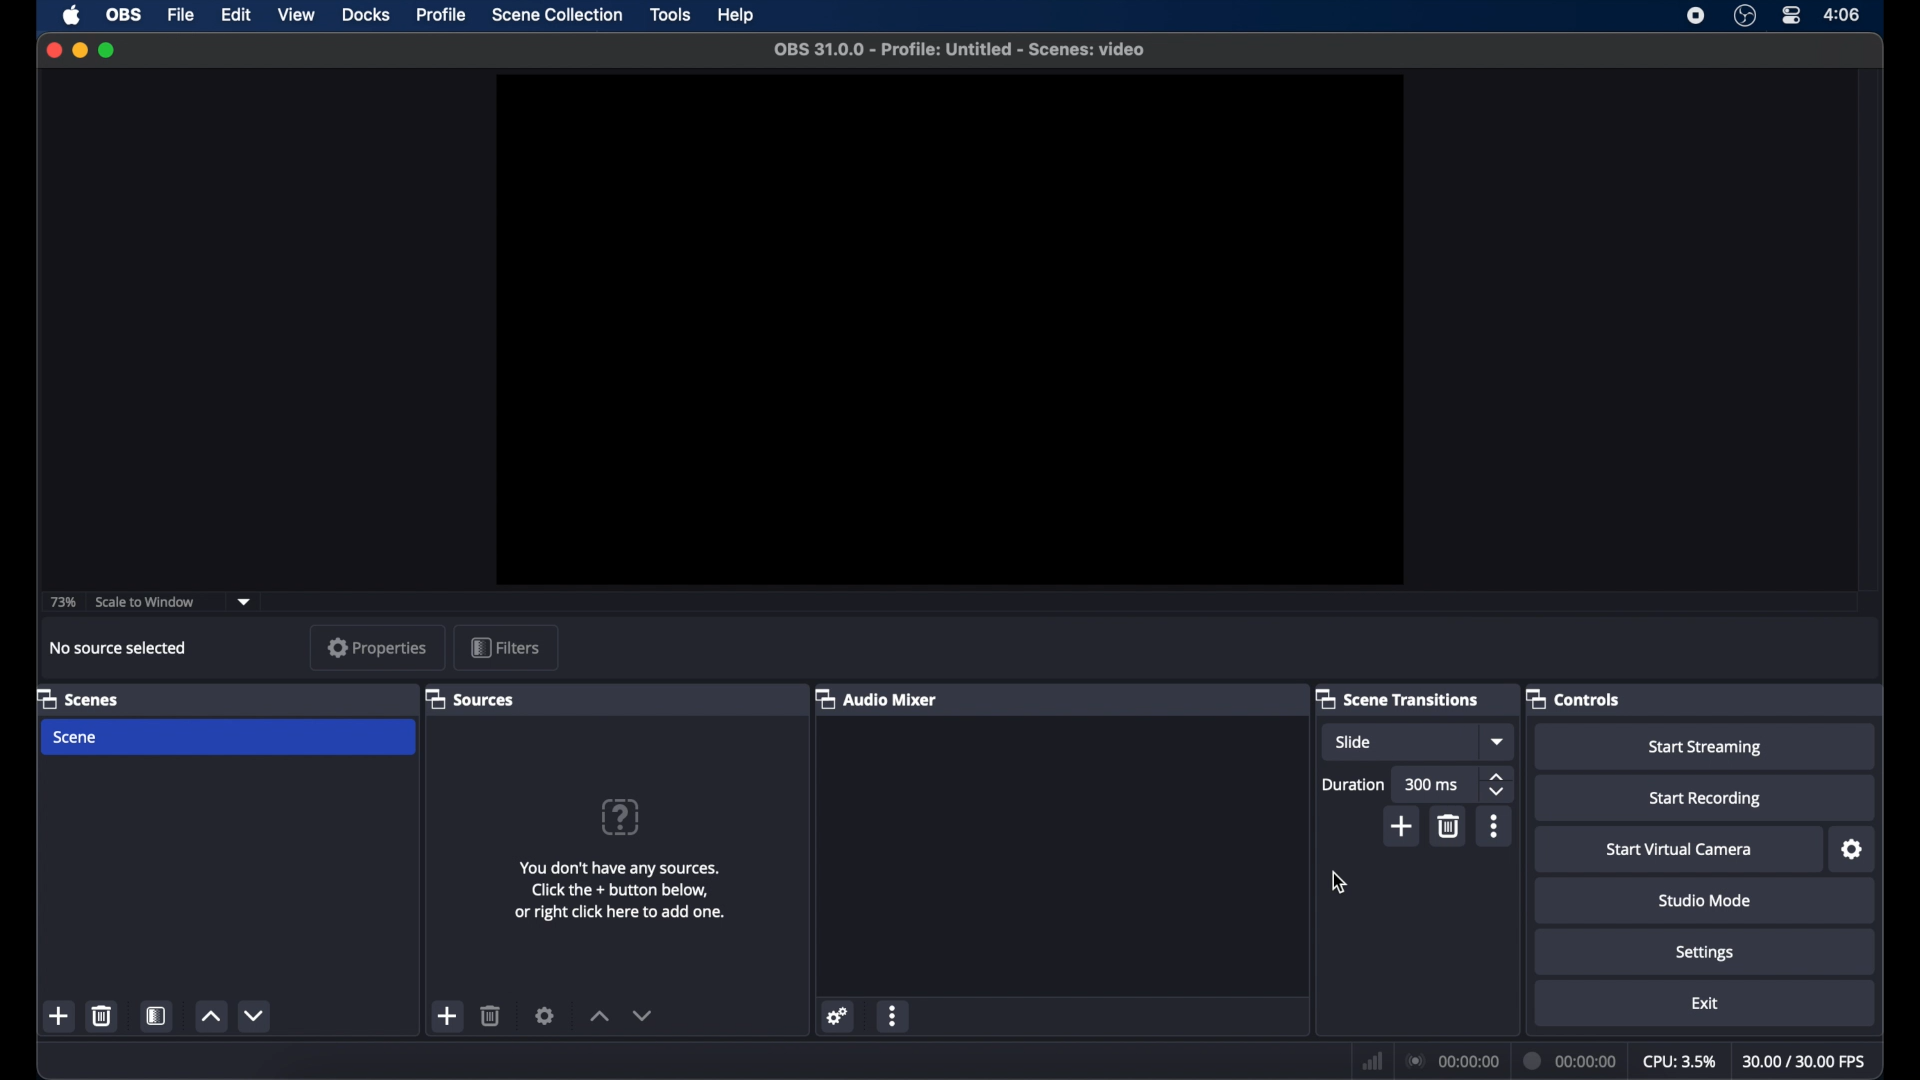 Image resolution: width=1920 pixels, height=1080 pixels. What do you see at coordinates (738, 16) in the screenshot?
I see `help` at bounding box center [738, 16].